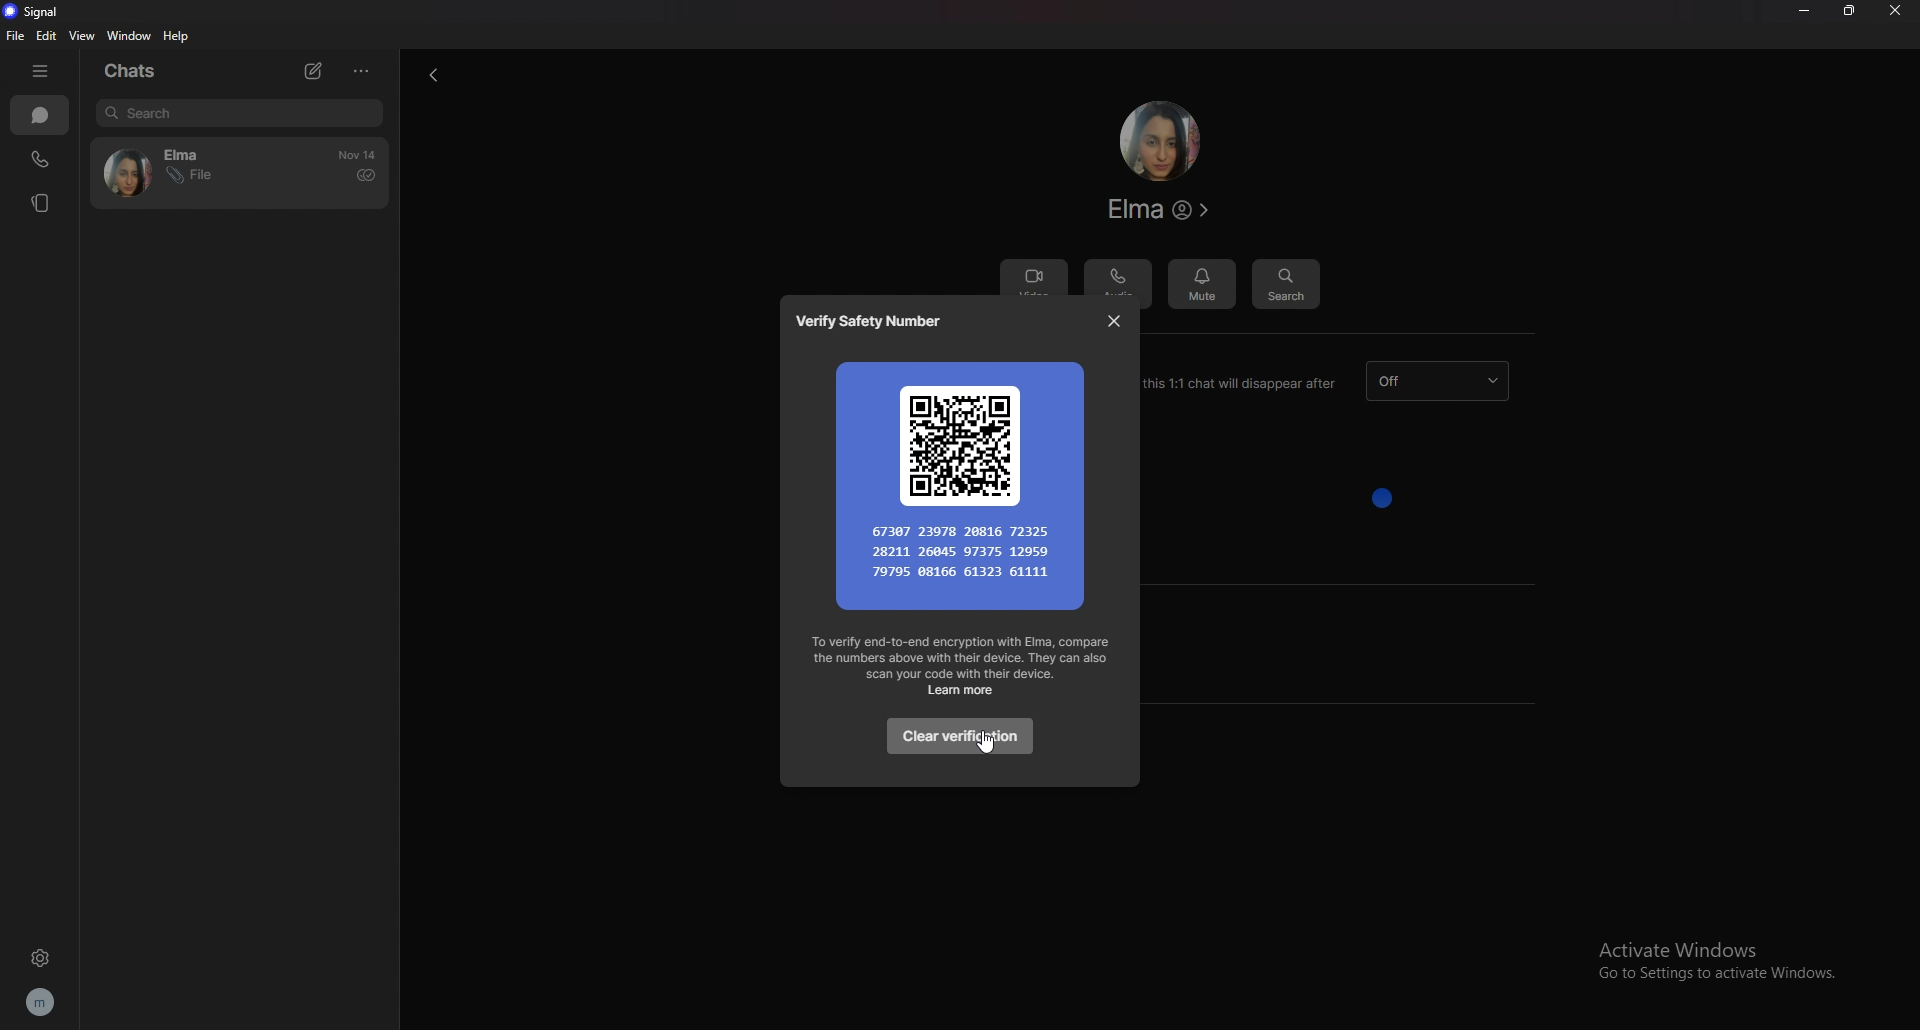 The width and height of the screenshot is (1920, 1030). What do you see at coordinates (44, 203) in the screenshot?
I see `stories` at bounding box center [44, 203].